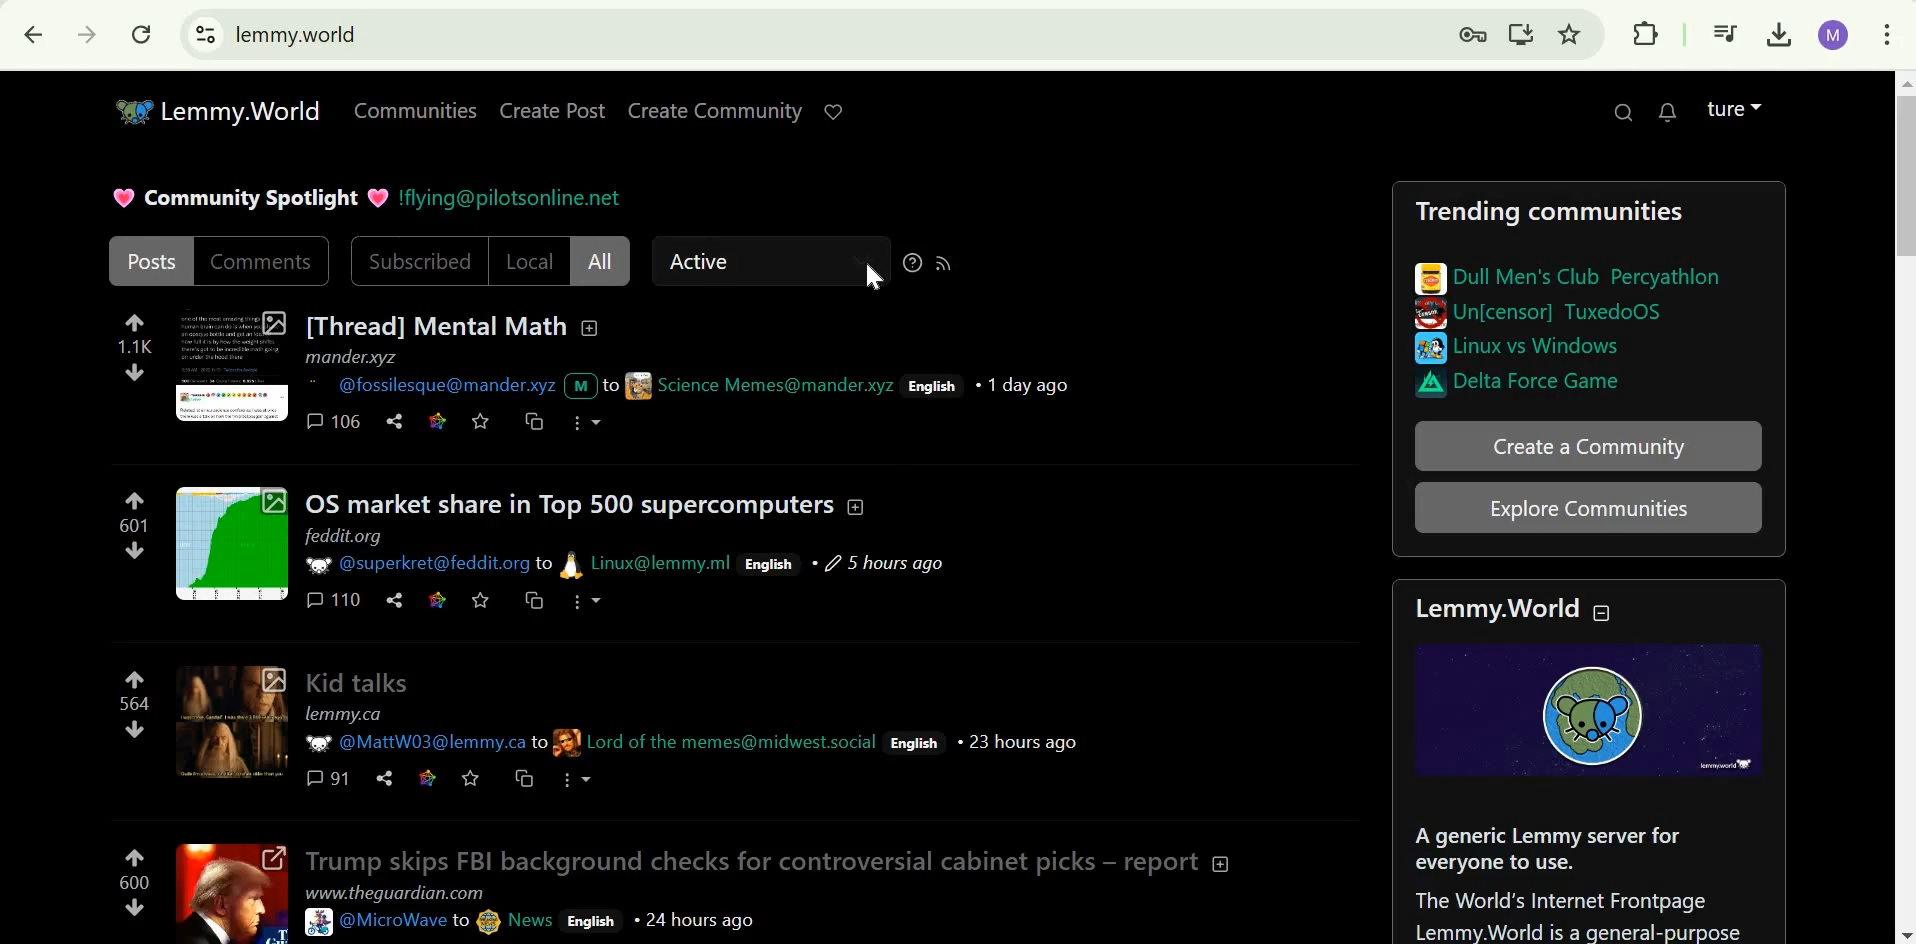 The height and width of the screenshot is (944, 1916). I want to click on 0 unread messages, so click(1673, 112).